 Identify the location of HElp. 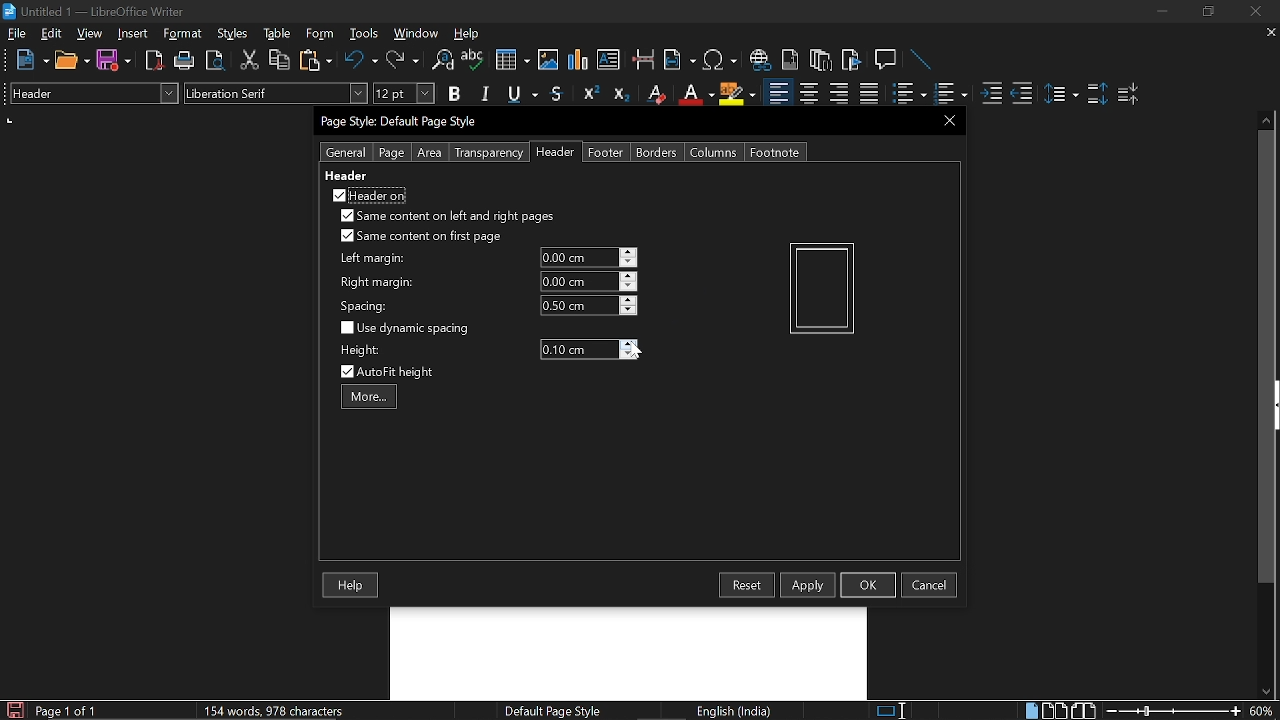
(468, 33).